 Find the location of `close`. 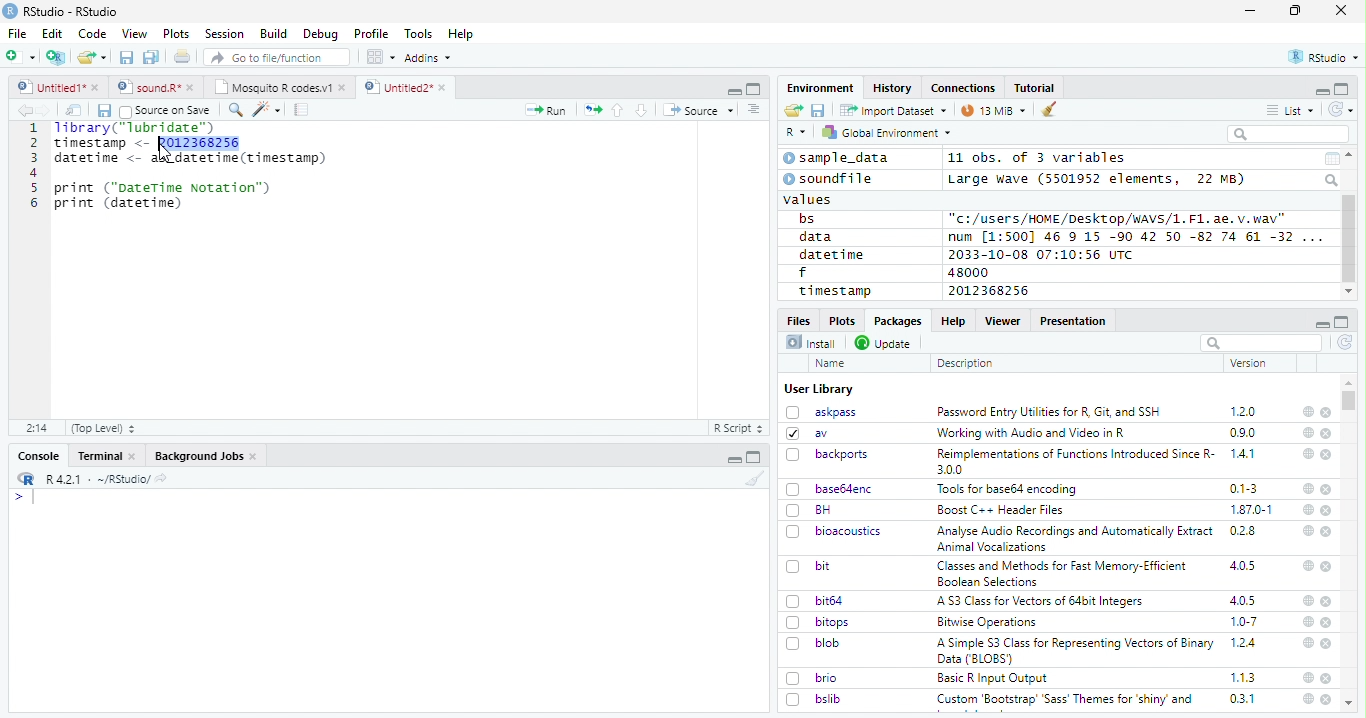

close is located at coordinates (1326, 413).